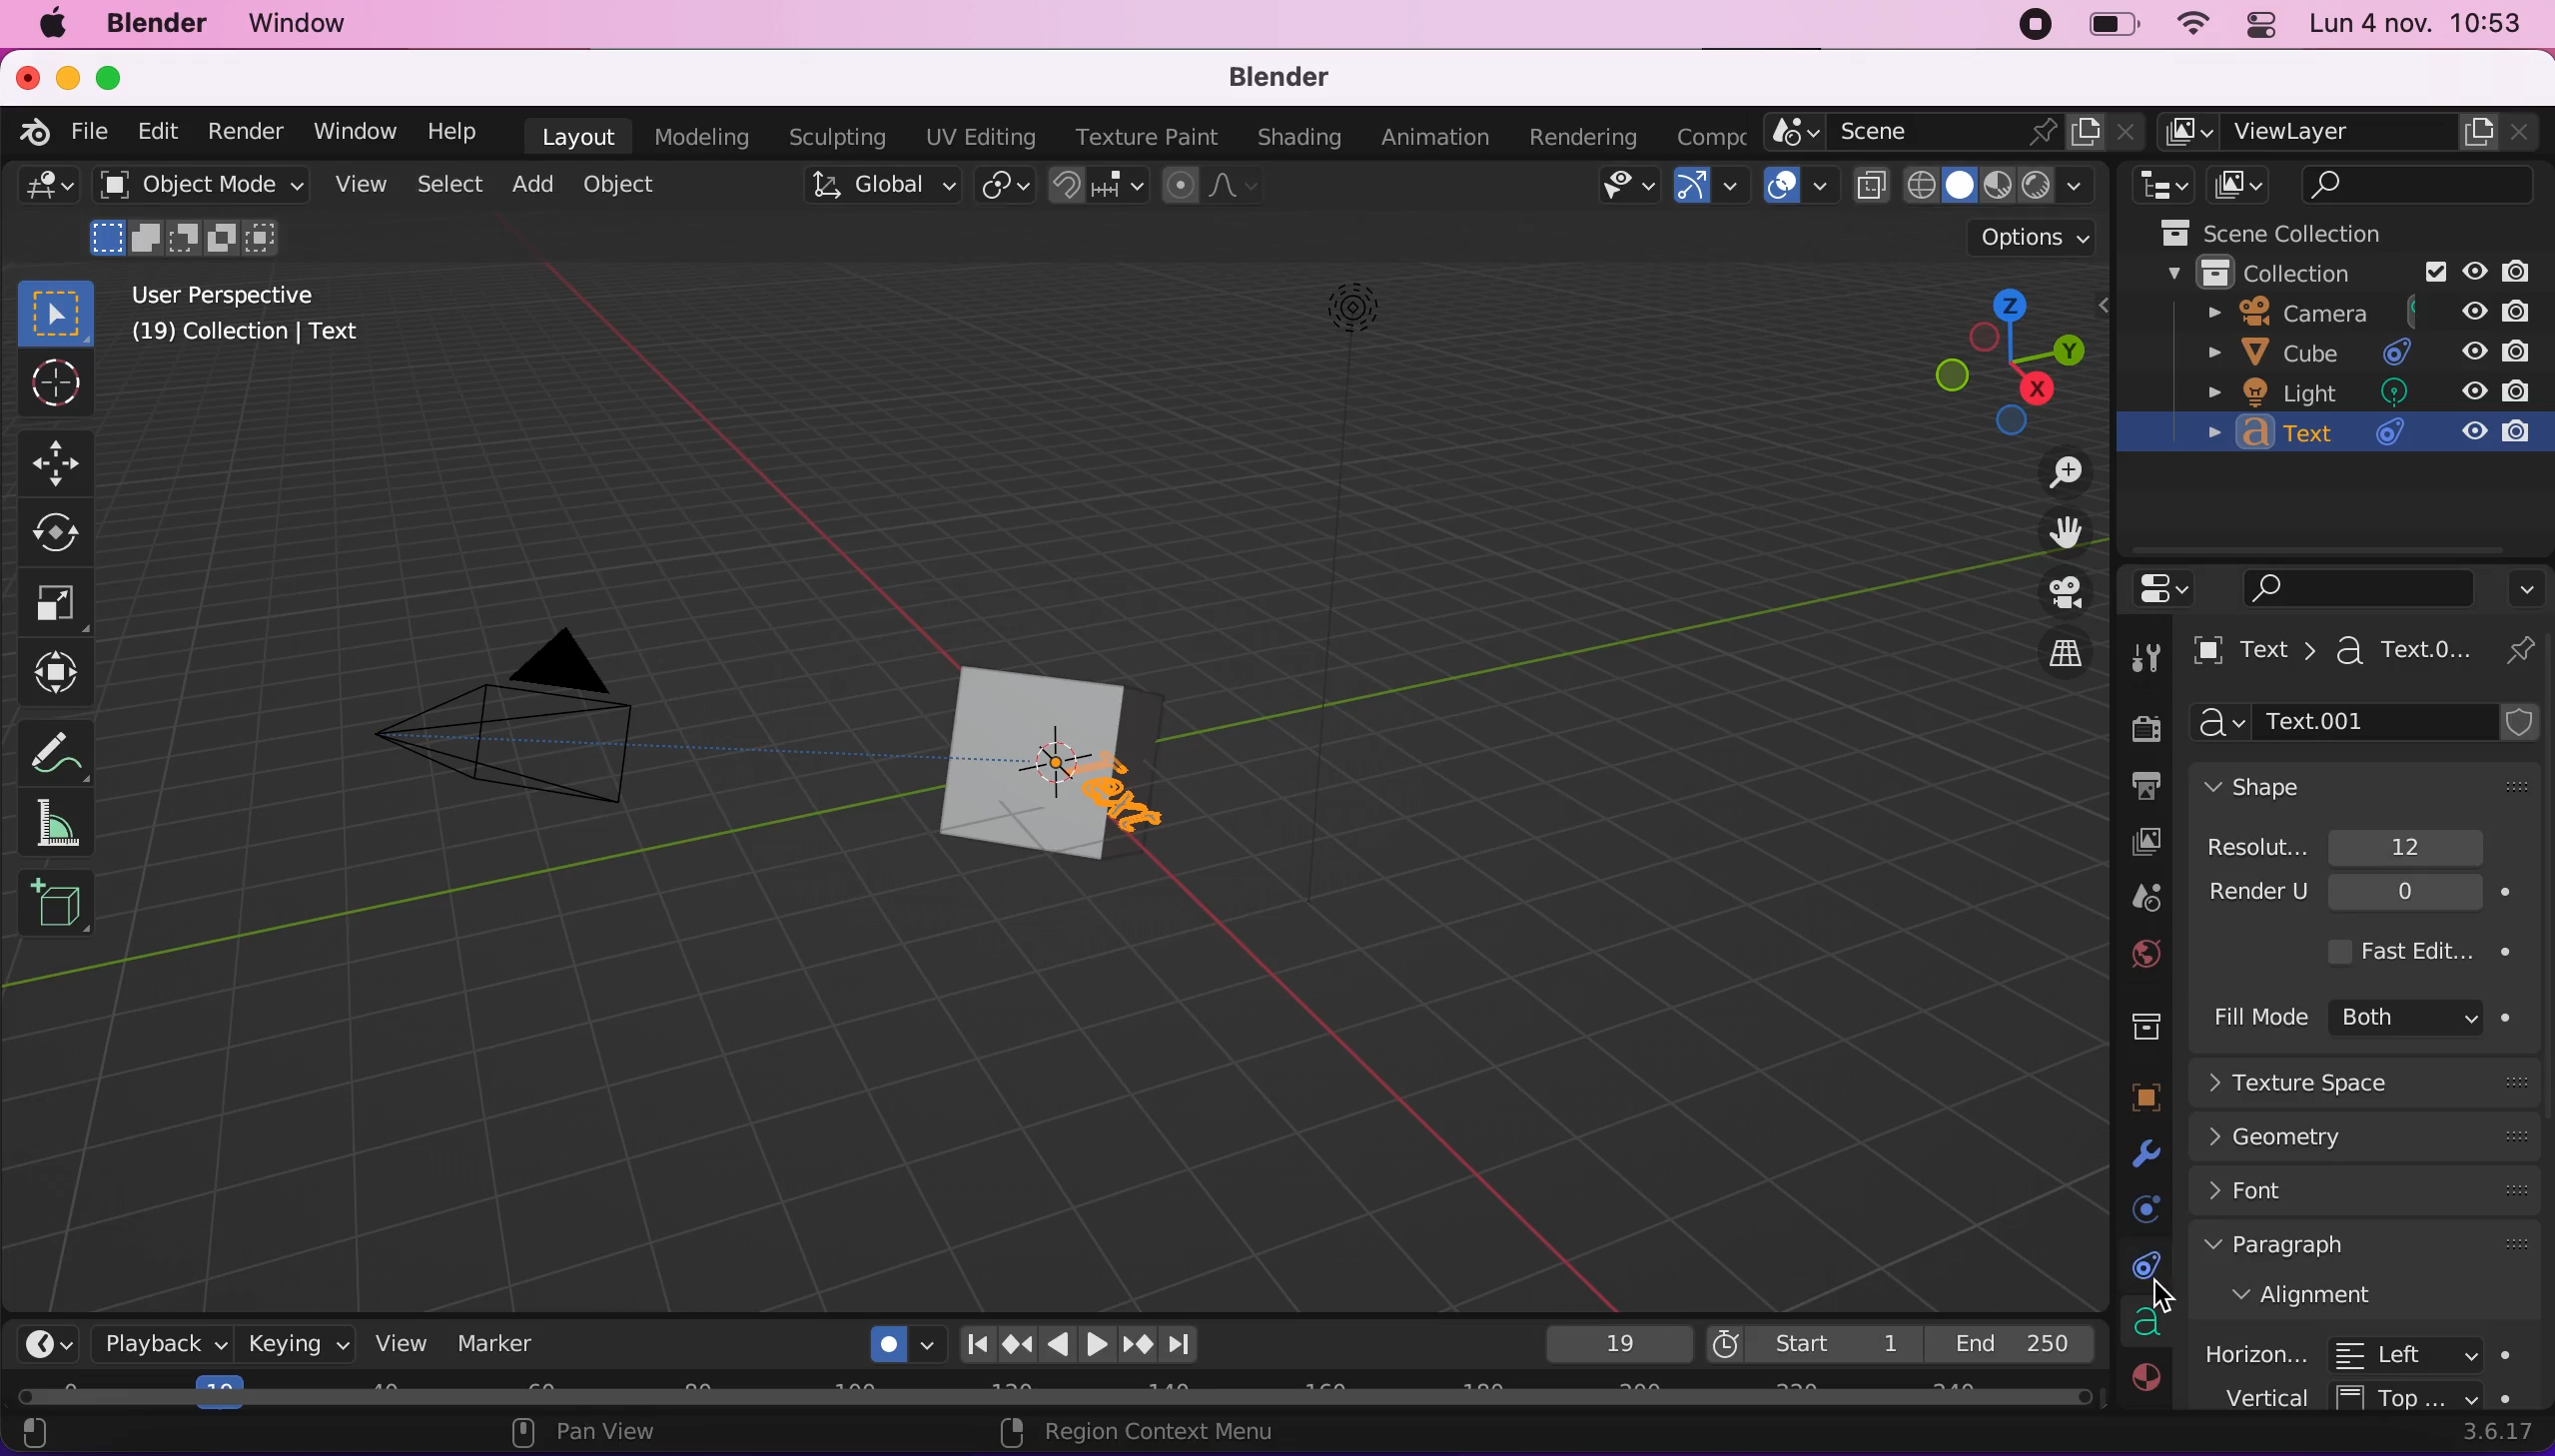  Describe the element at coordinates (1120, 704) in the screenshot. I see `cube` at that location.